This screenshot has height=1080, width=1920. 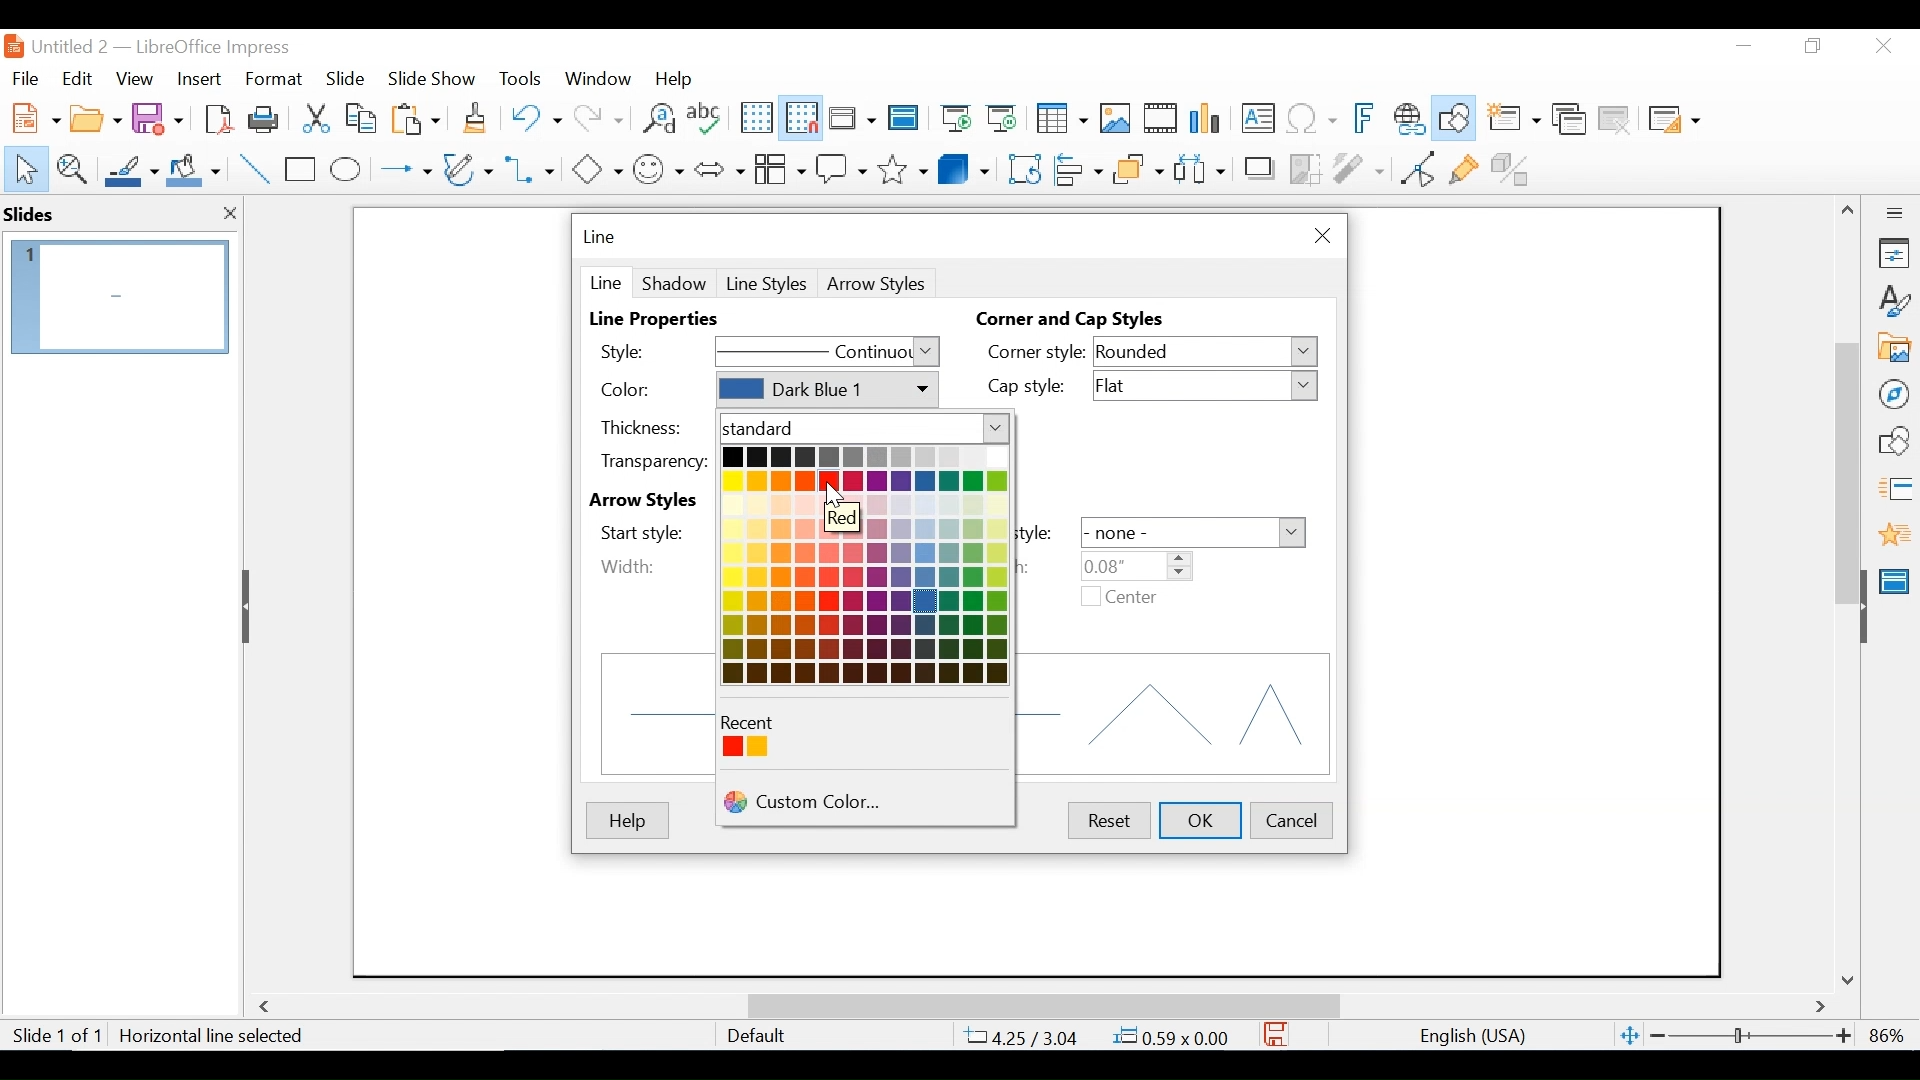 What do you see at coordinates (470, 168) in the screenshot?
I see `` at bounding box center [470, 168].